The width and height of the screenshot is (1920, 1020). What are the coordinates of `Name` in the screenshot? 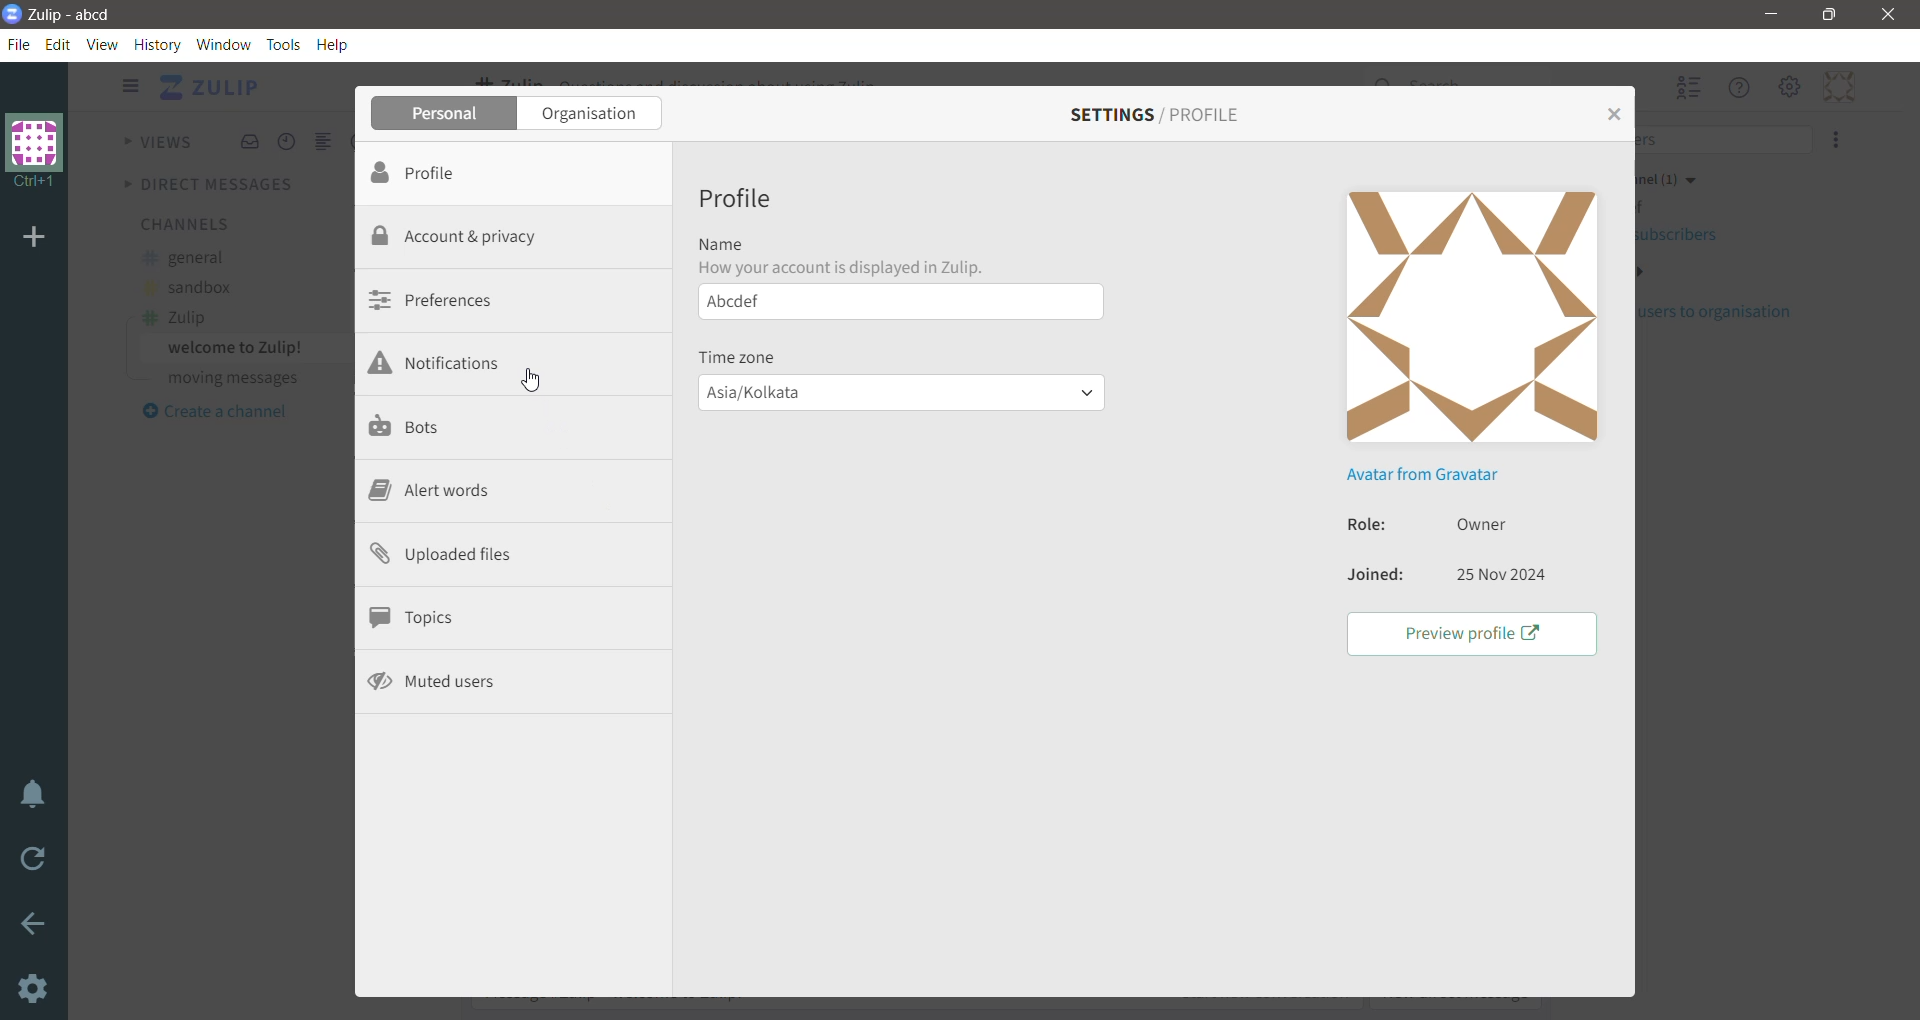 It's located at (848, 255).